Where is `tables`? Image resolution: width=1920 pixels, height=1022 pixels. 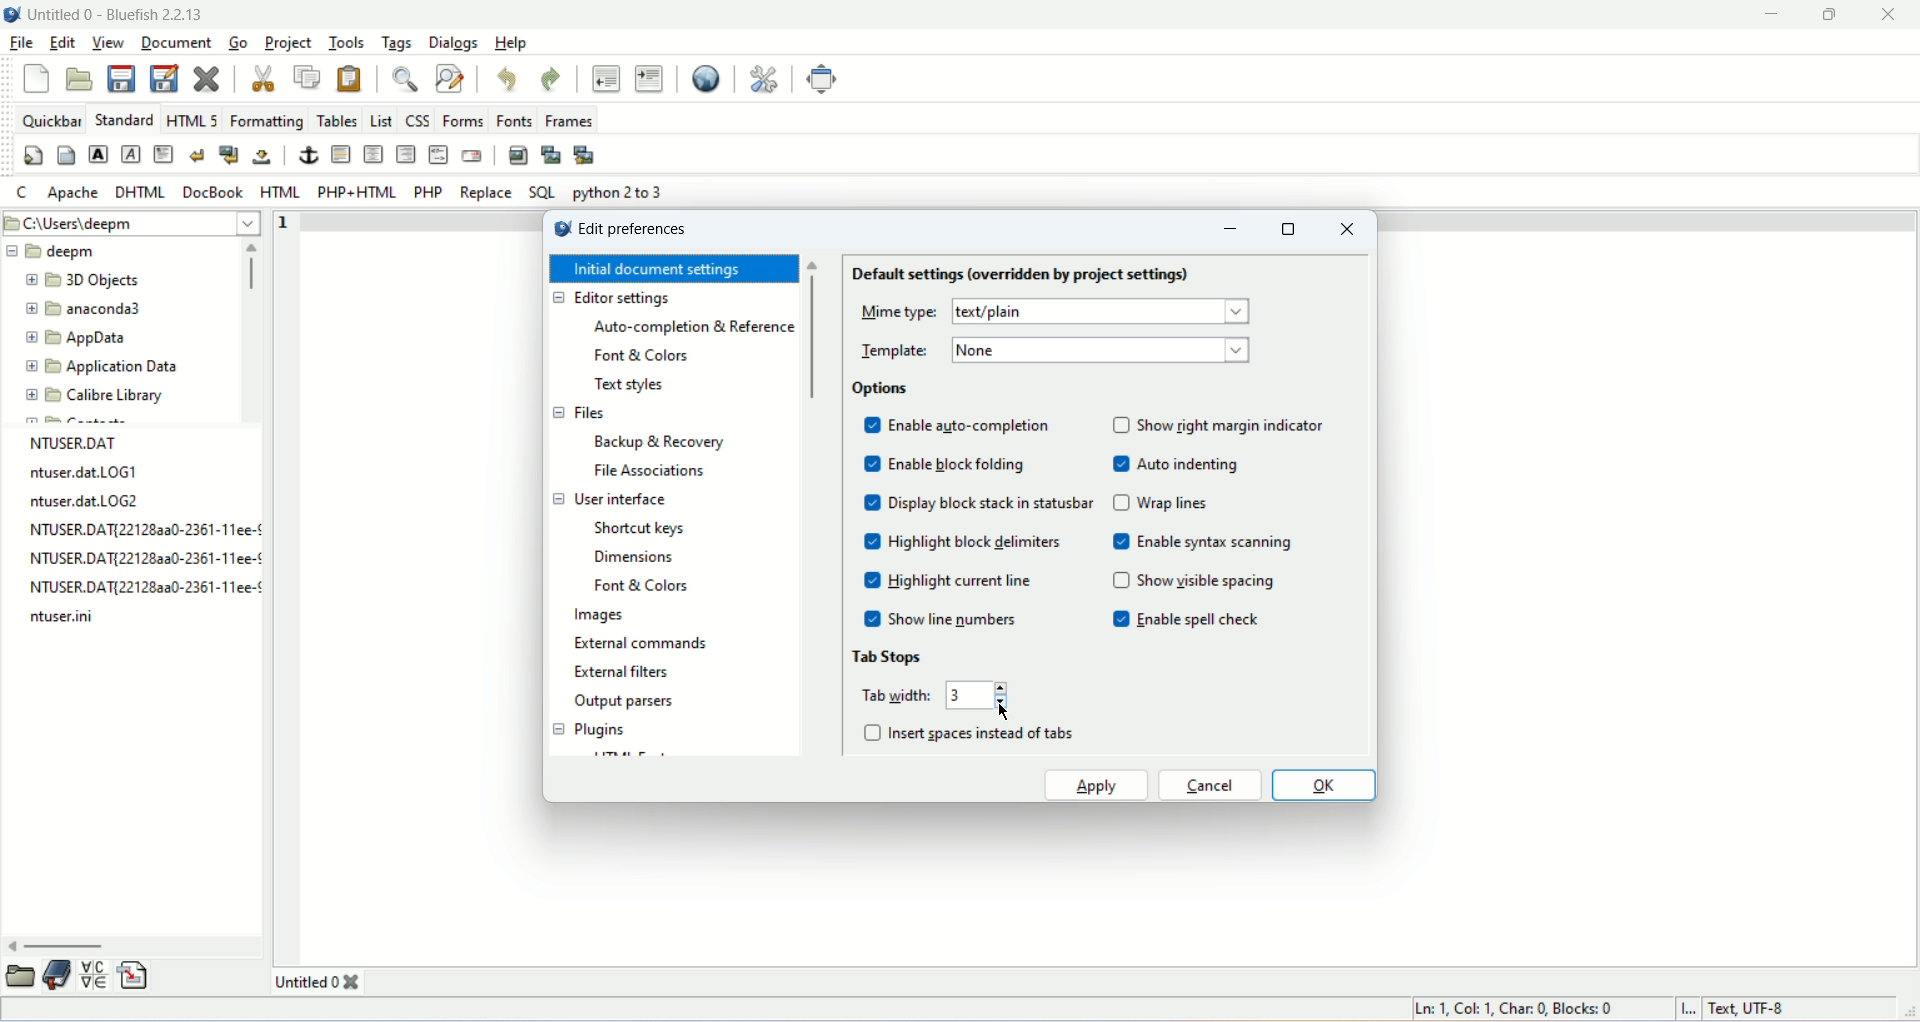 tables is located at coordinates (336, 119).